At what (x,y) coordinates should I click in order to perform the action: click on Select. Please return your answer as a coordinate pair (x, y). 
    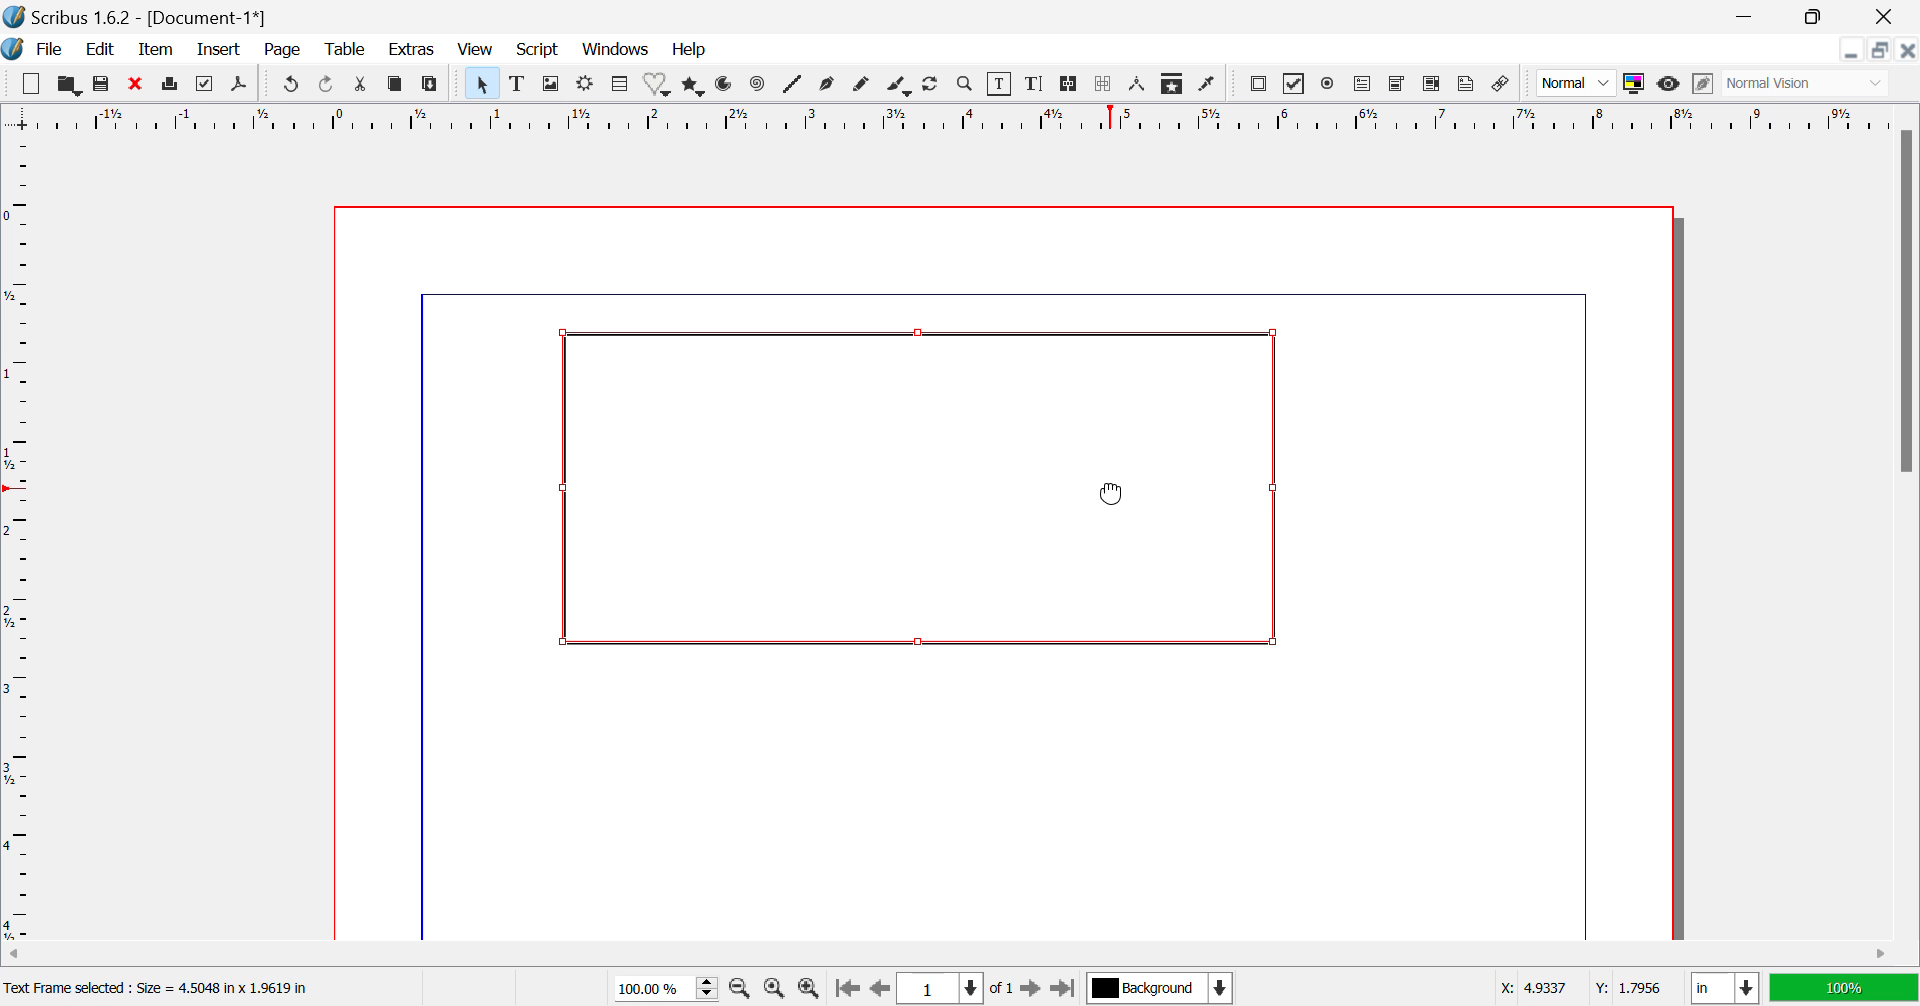
    Looking at the image, I should click on (481, 83).